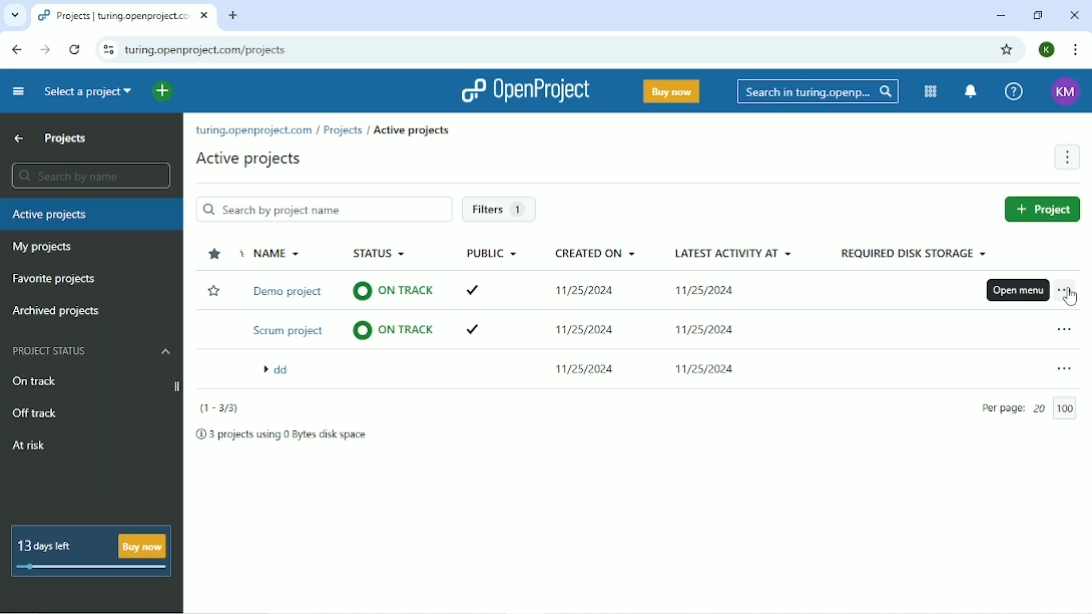  Describe the element at coordinates (1066, 330) in the screenshot. I see `Open menu` at that location.